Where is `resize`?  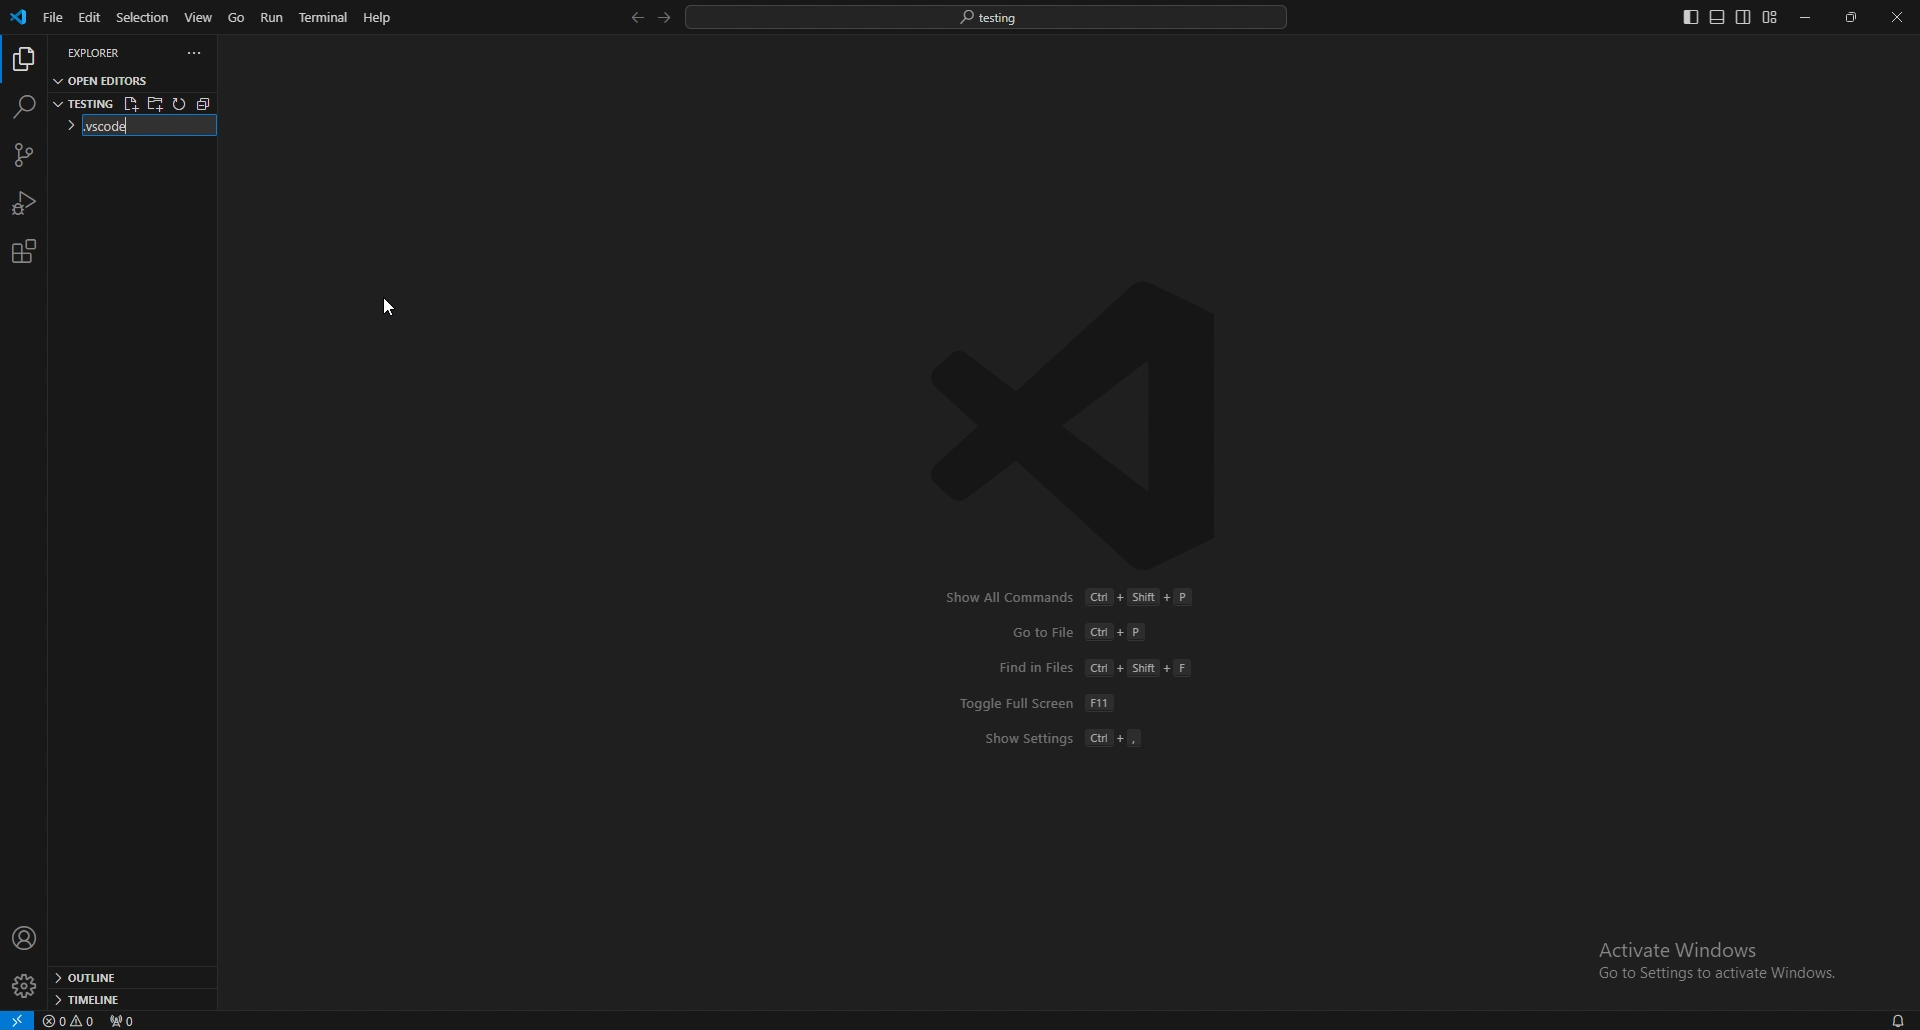 resize is located at coordinates (1853, 18).